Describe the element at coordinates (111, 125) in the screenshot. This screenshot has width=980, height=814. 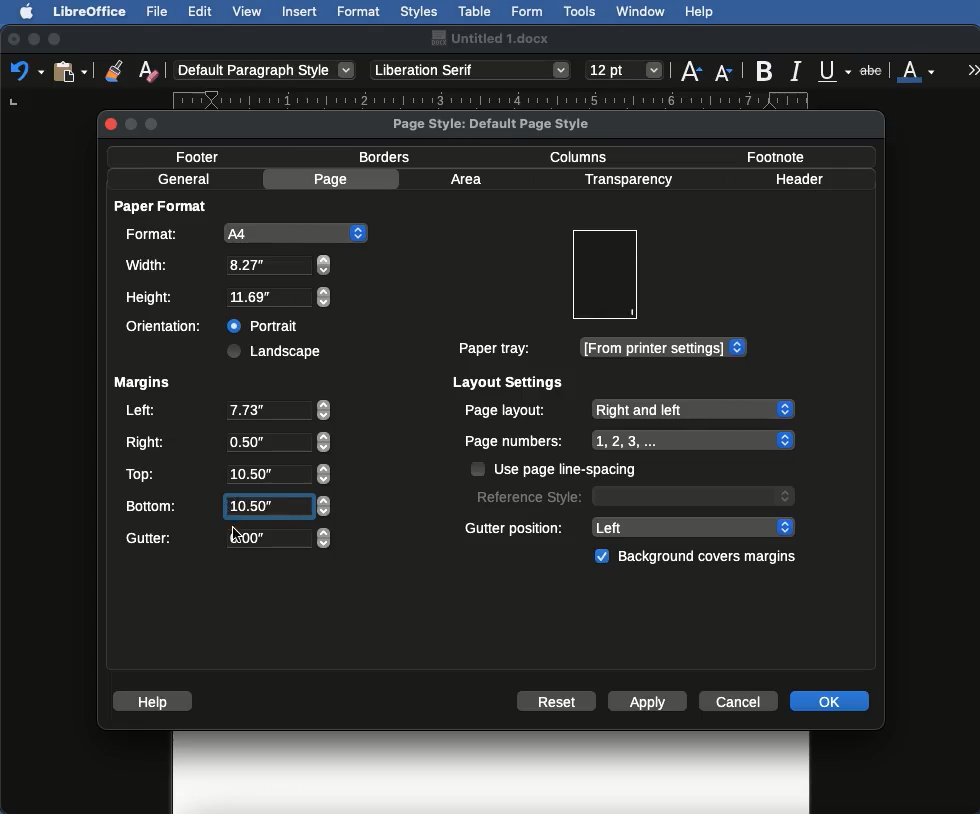
I see `close` at that location.